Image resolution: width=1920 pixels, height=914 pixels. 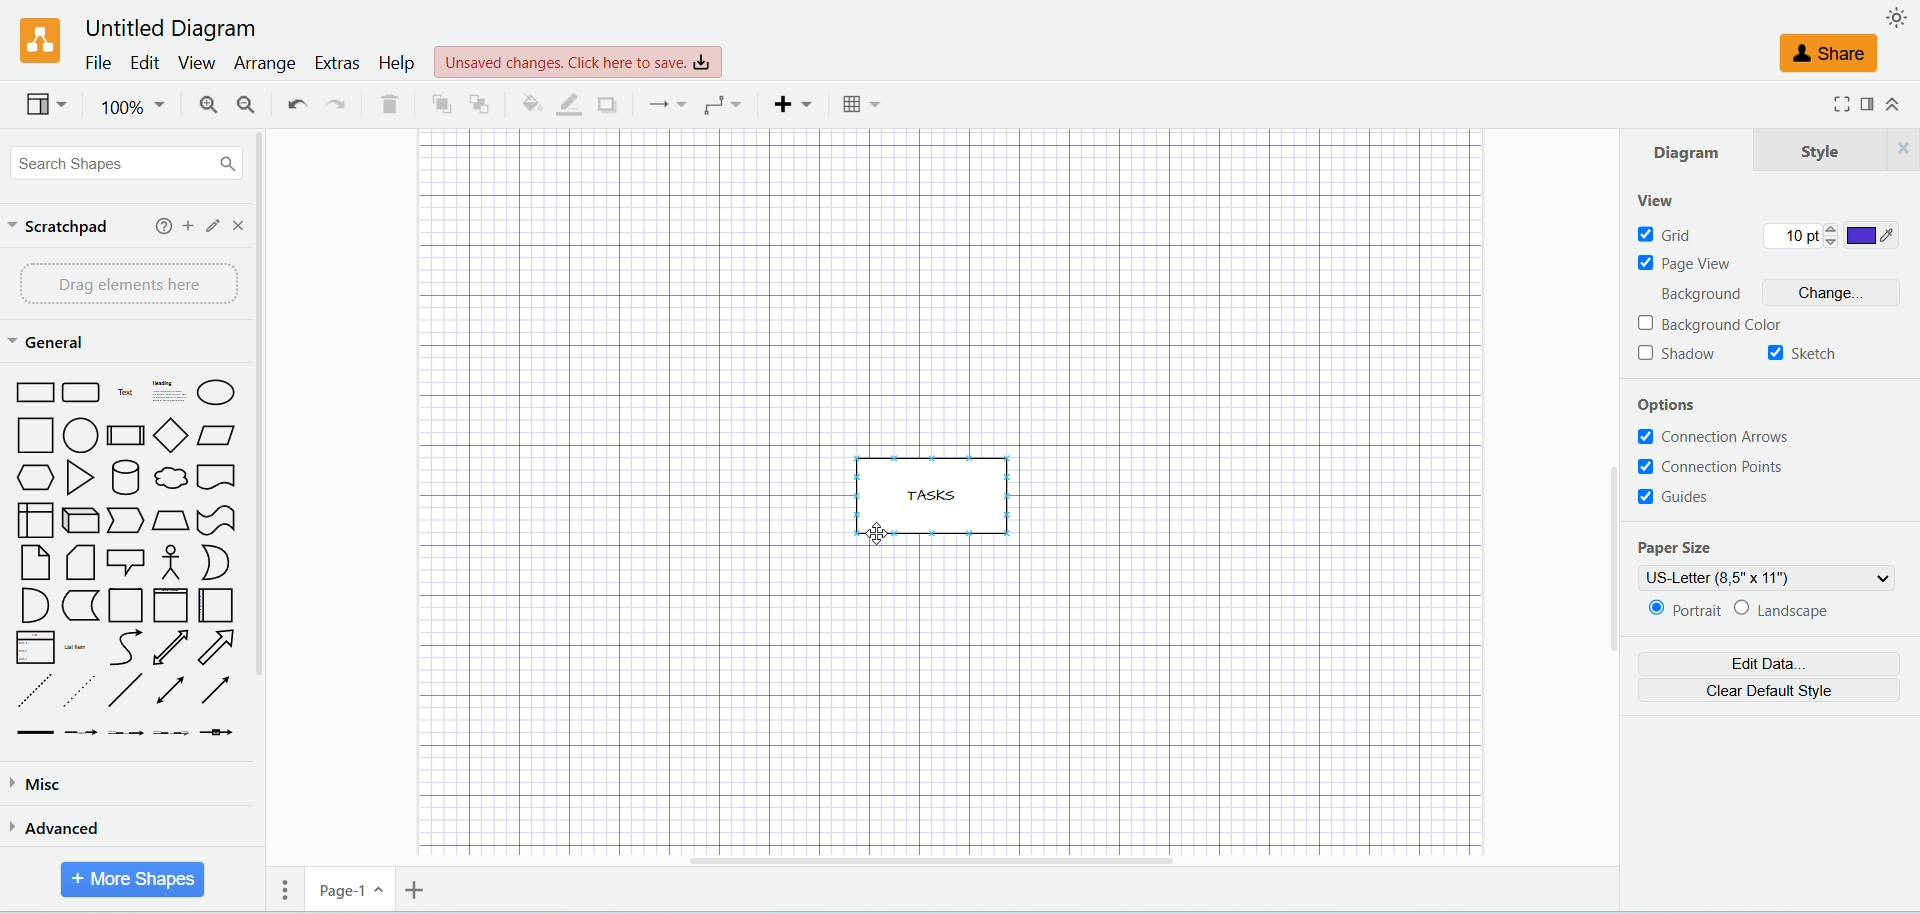 I want to click on Untitled Diagram, so click(x=164, y=29).